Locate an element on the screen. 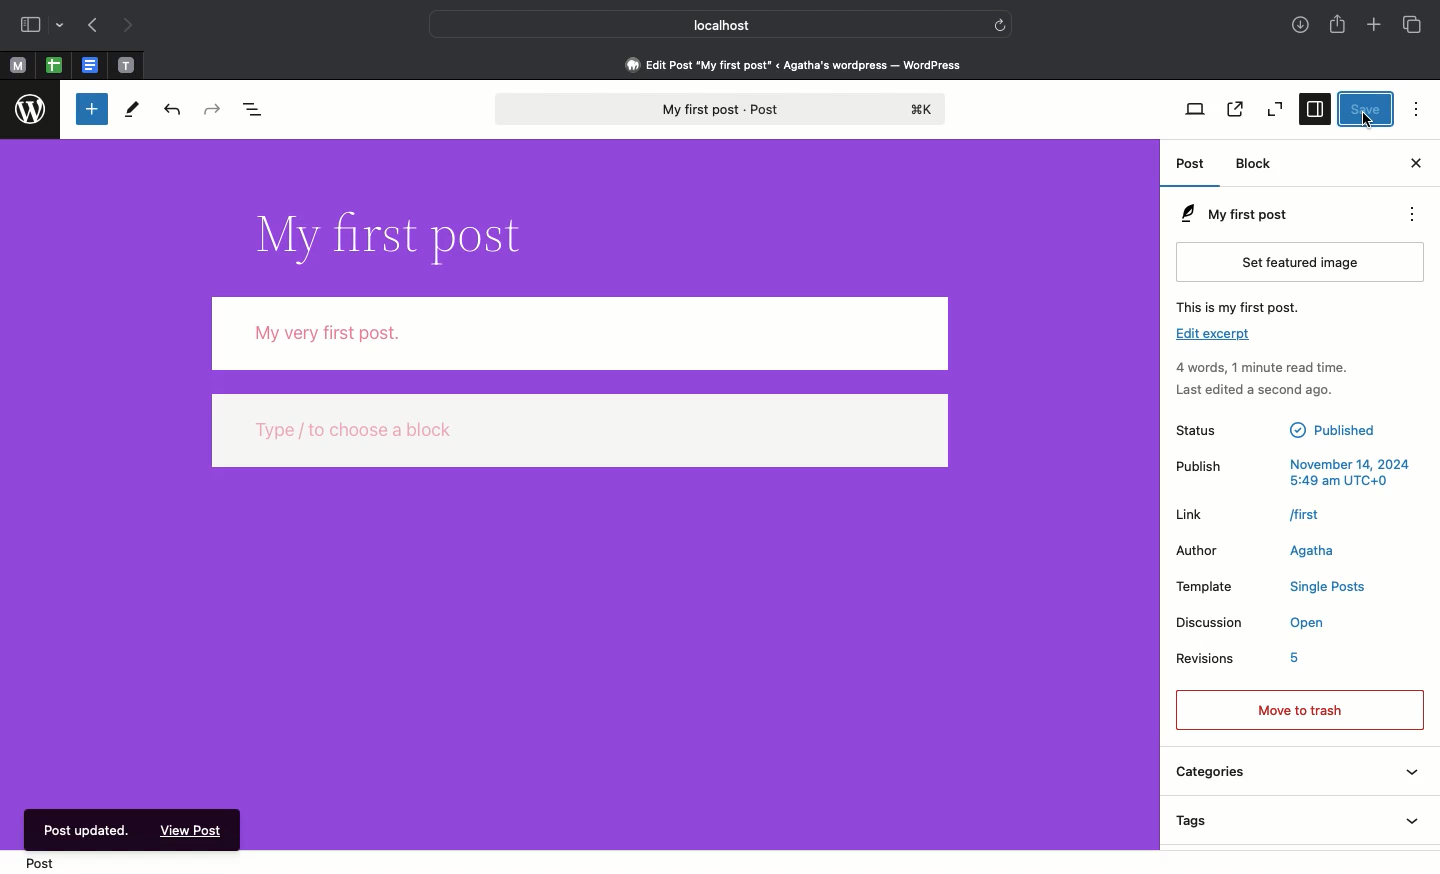  Title is located at coordinates (386, 232).